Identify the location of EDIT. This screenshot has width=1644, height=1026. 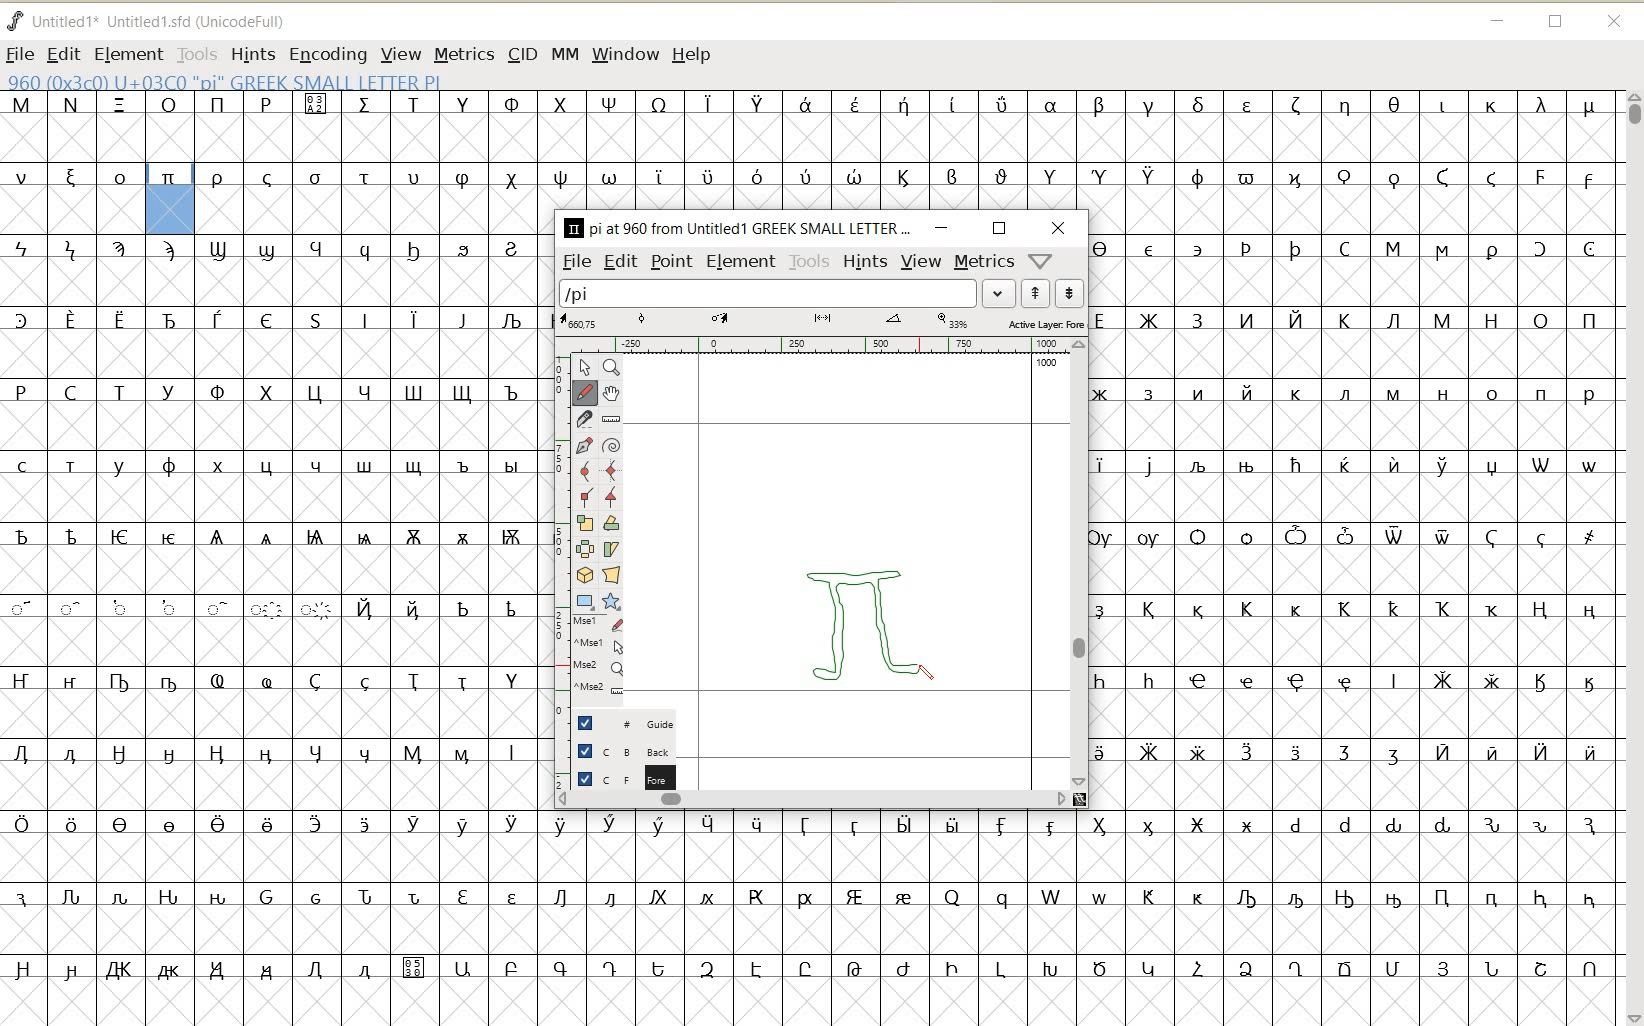
(63, 54).